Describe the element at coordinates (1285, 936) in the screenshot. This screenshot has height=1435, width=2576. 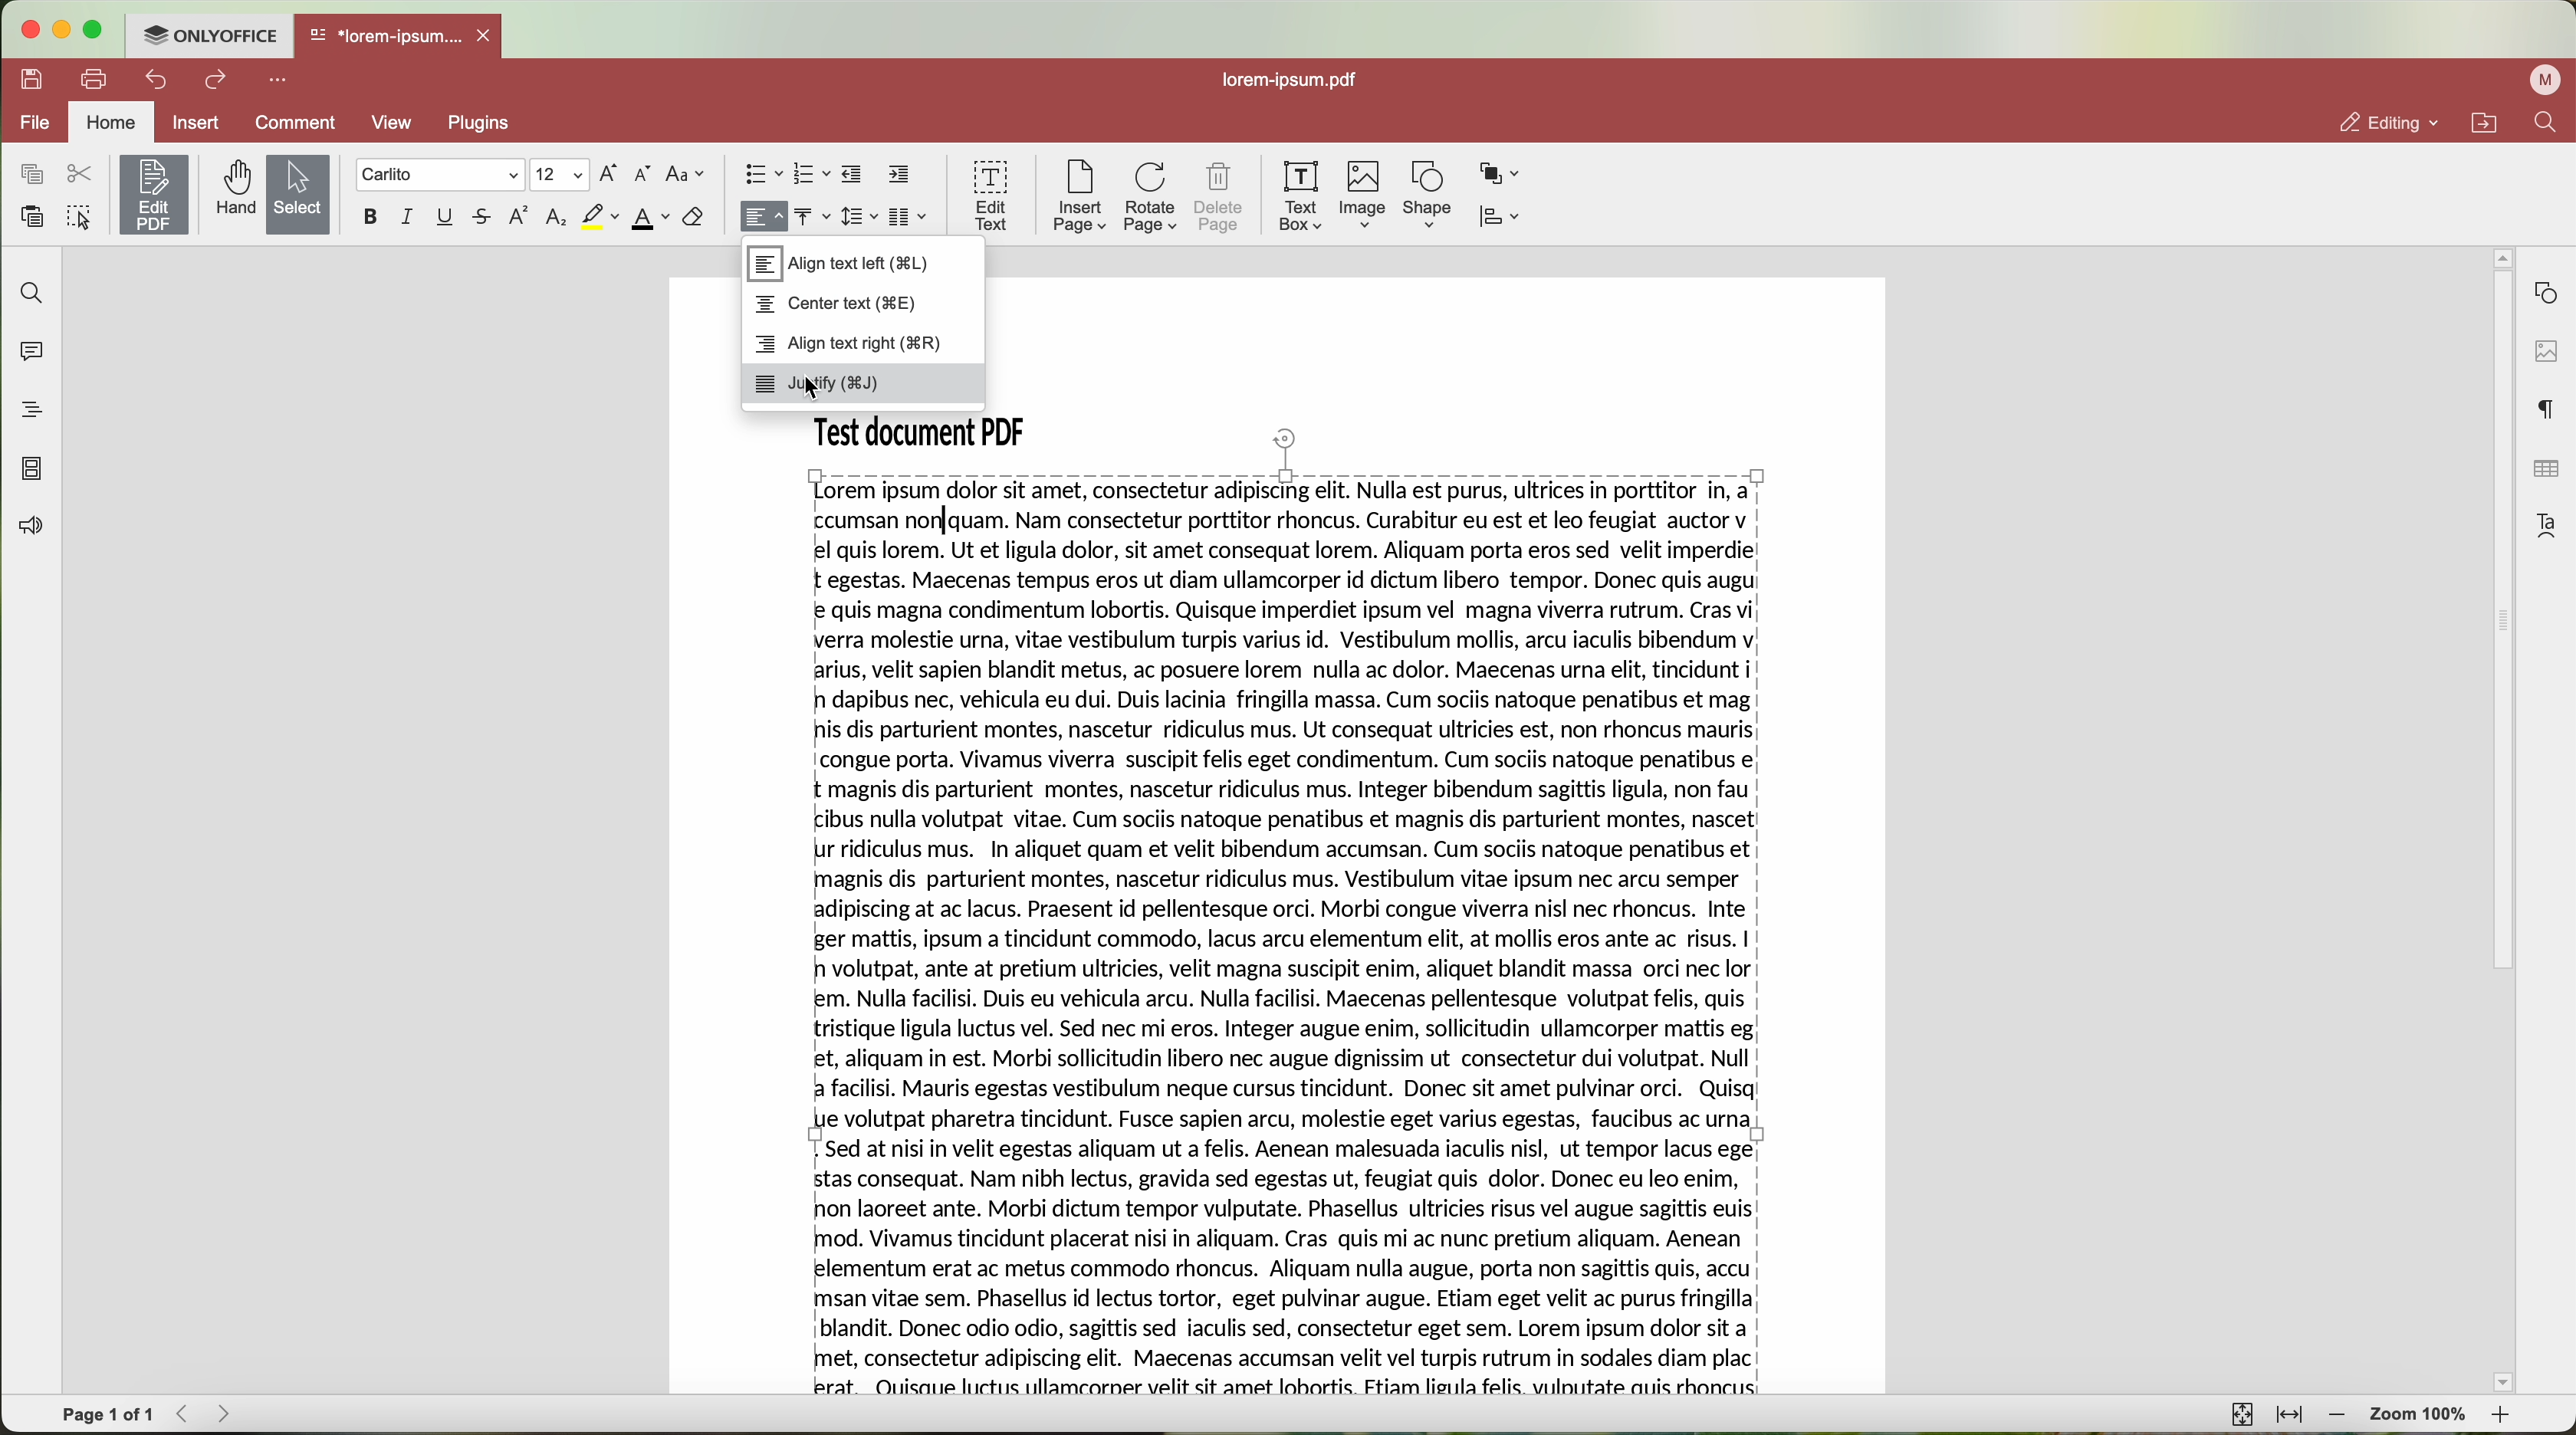
I see `selected text` at that location.